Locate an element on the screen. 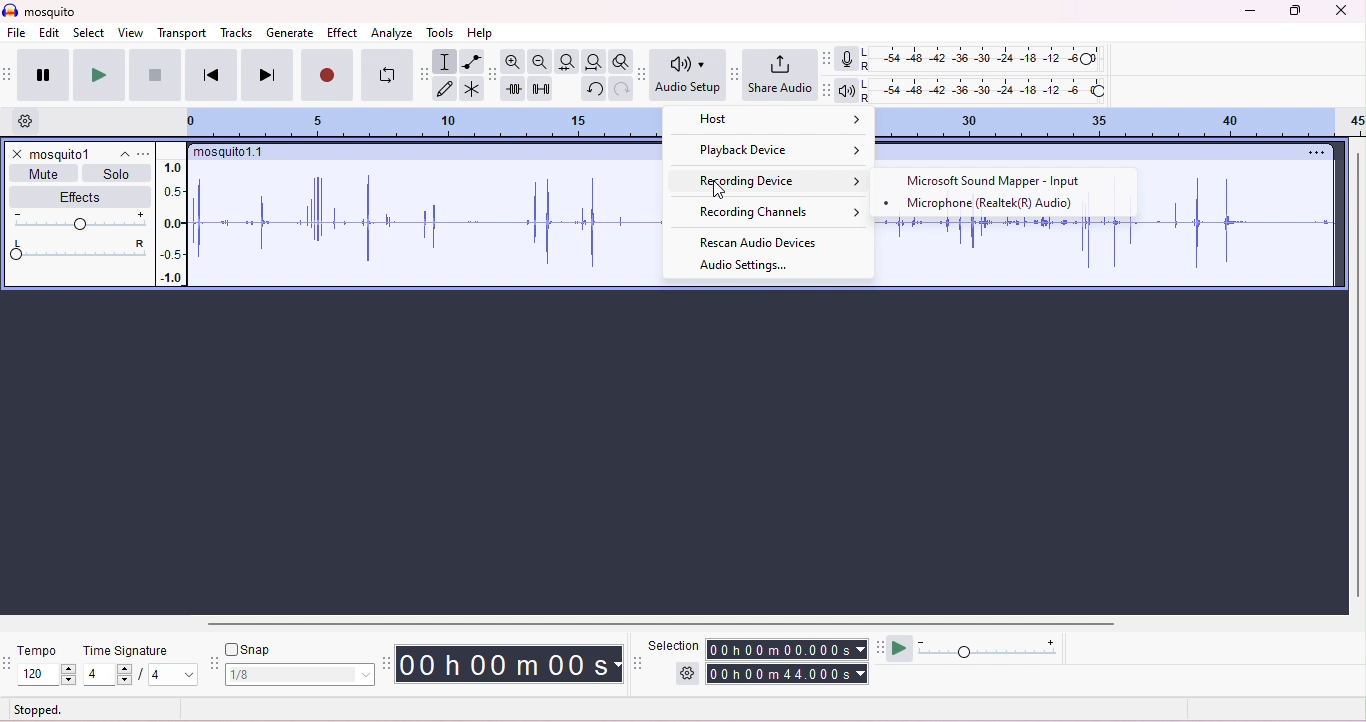  selection time is located at coordinates (789, 649).